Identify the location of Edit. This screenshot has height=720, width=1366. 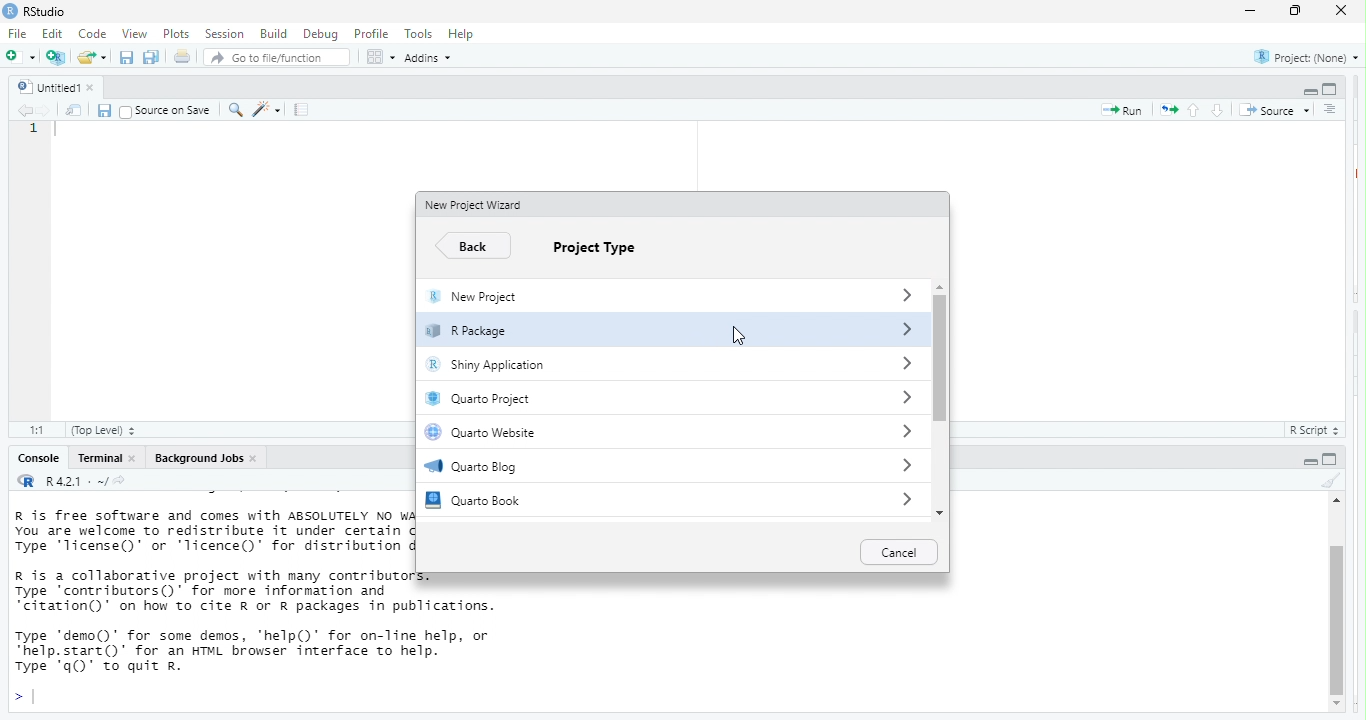
(54, 35).